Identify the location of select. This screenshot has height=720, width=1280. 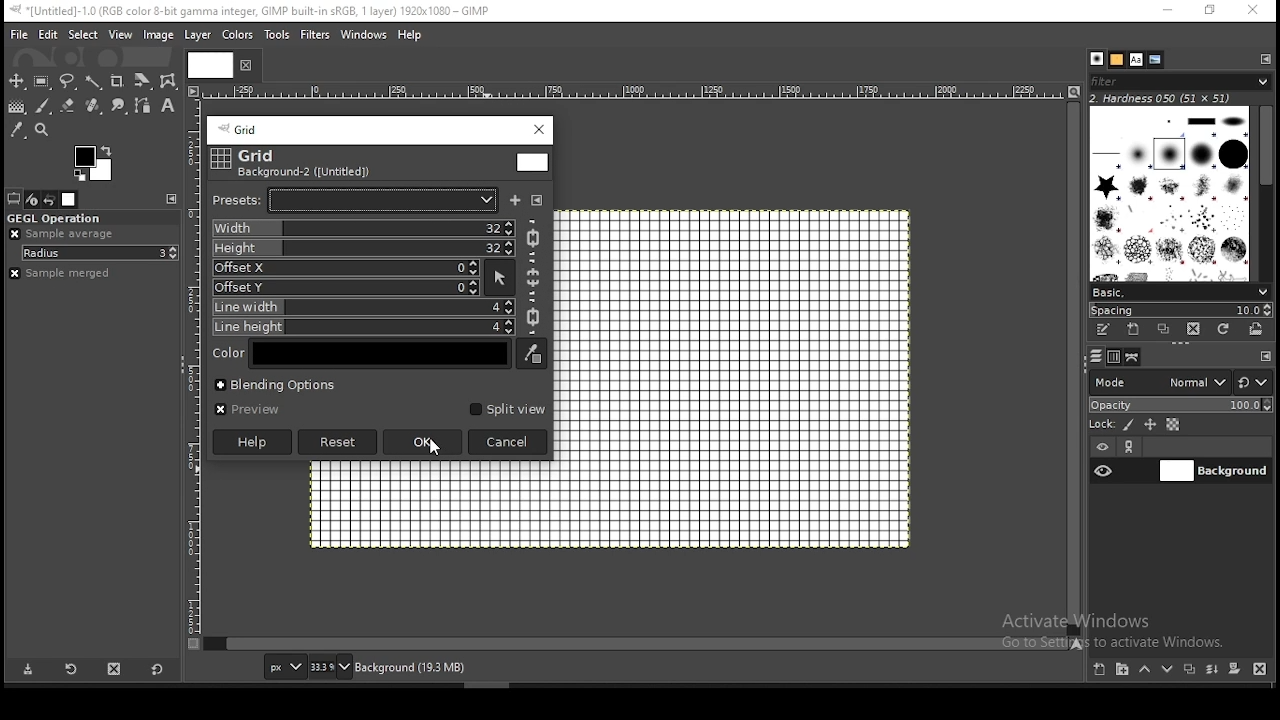
(80, 34).